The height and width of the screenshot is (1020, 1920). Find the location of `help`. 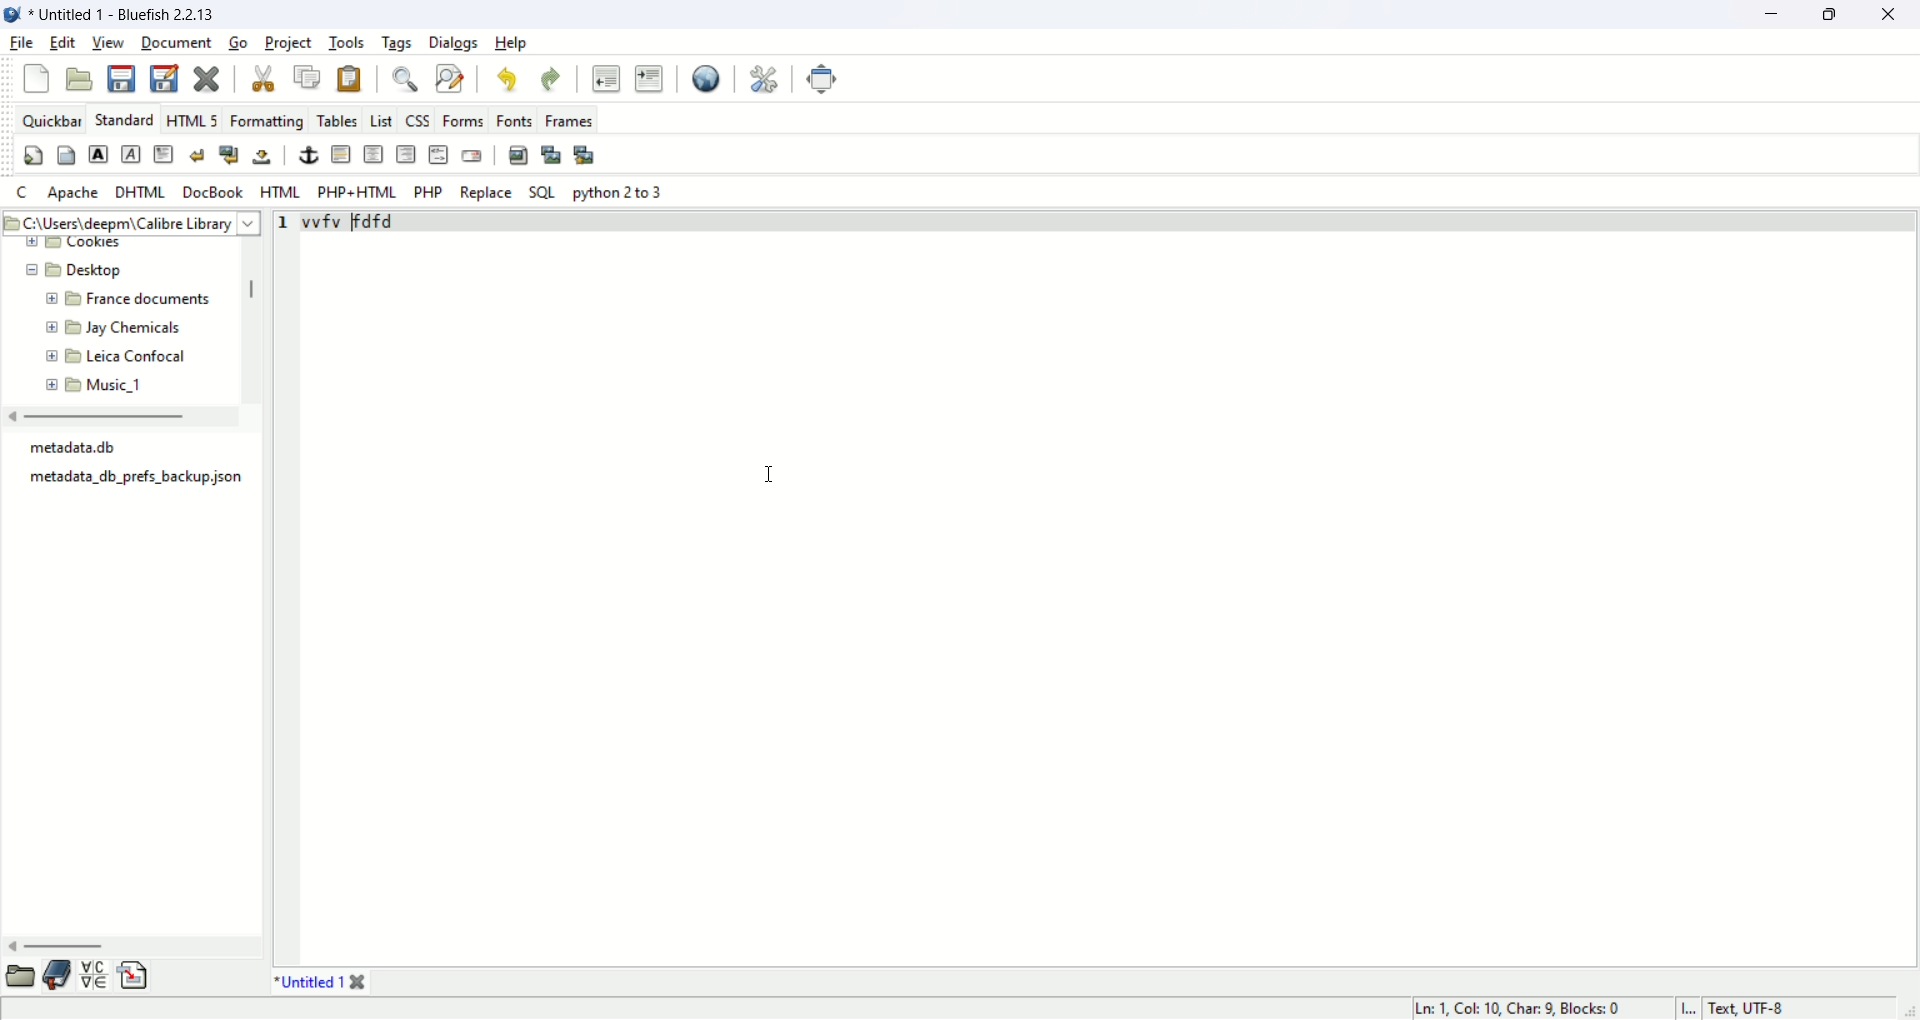

help is located at coordinates (514, 44).